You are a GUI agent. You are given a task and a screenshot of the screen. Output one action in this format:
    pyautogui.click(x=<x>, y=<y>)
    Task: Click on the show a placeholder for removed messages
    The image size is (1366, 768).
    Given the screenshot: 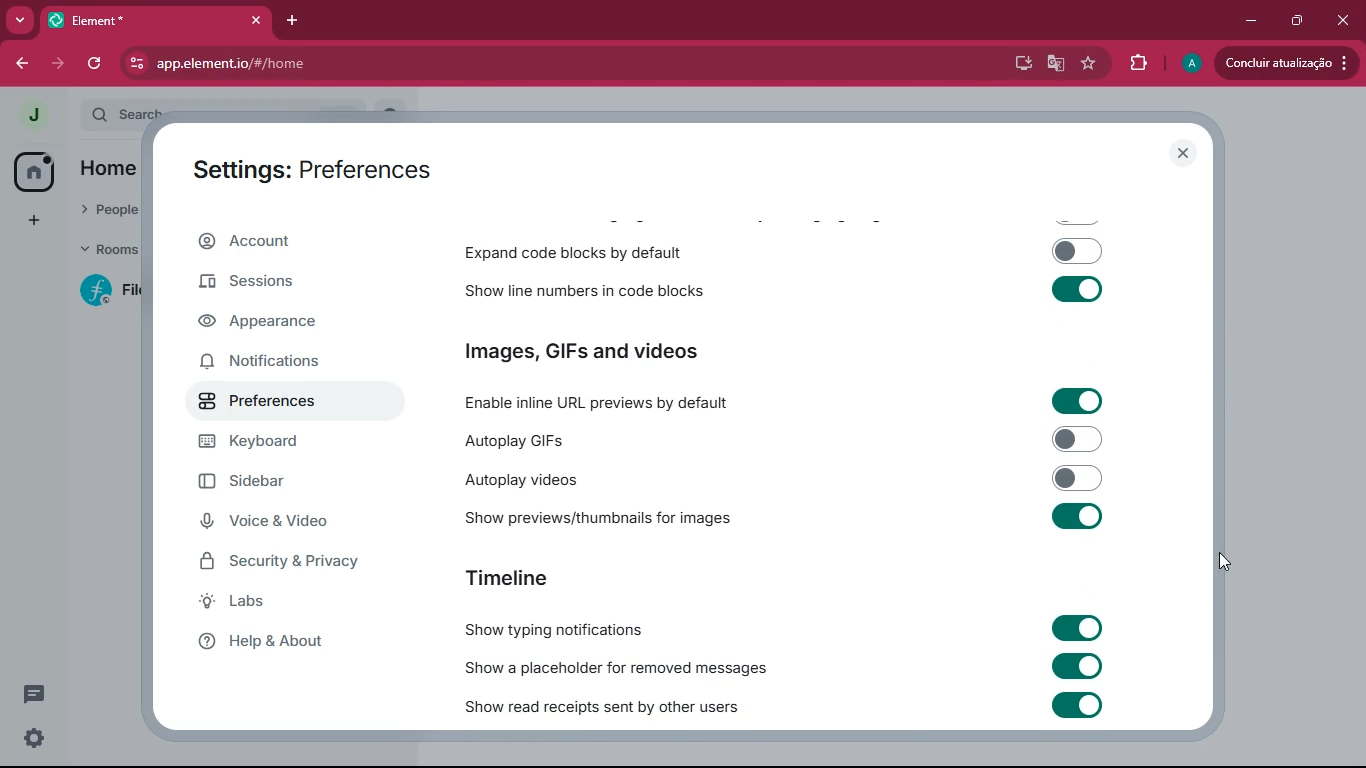 What is the action you would take?
    pyautogui.click(x=626, y=666)
    